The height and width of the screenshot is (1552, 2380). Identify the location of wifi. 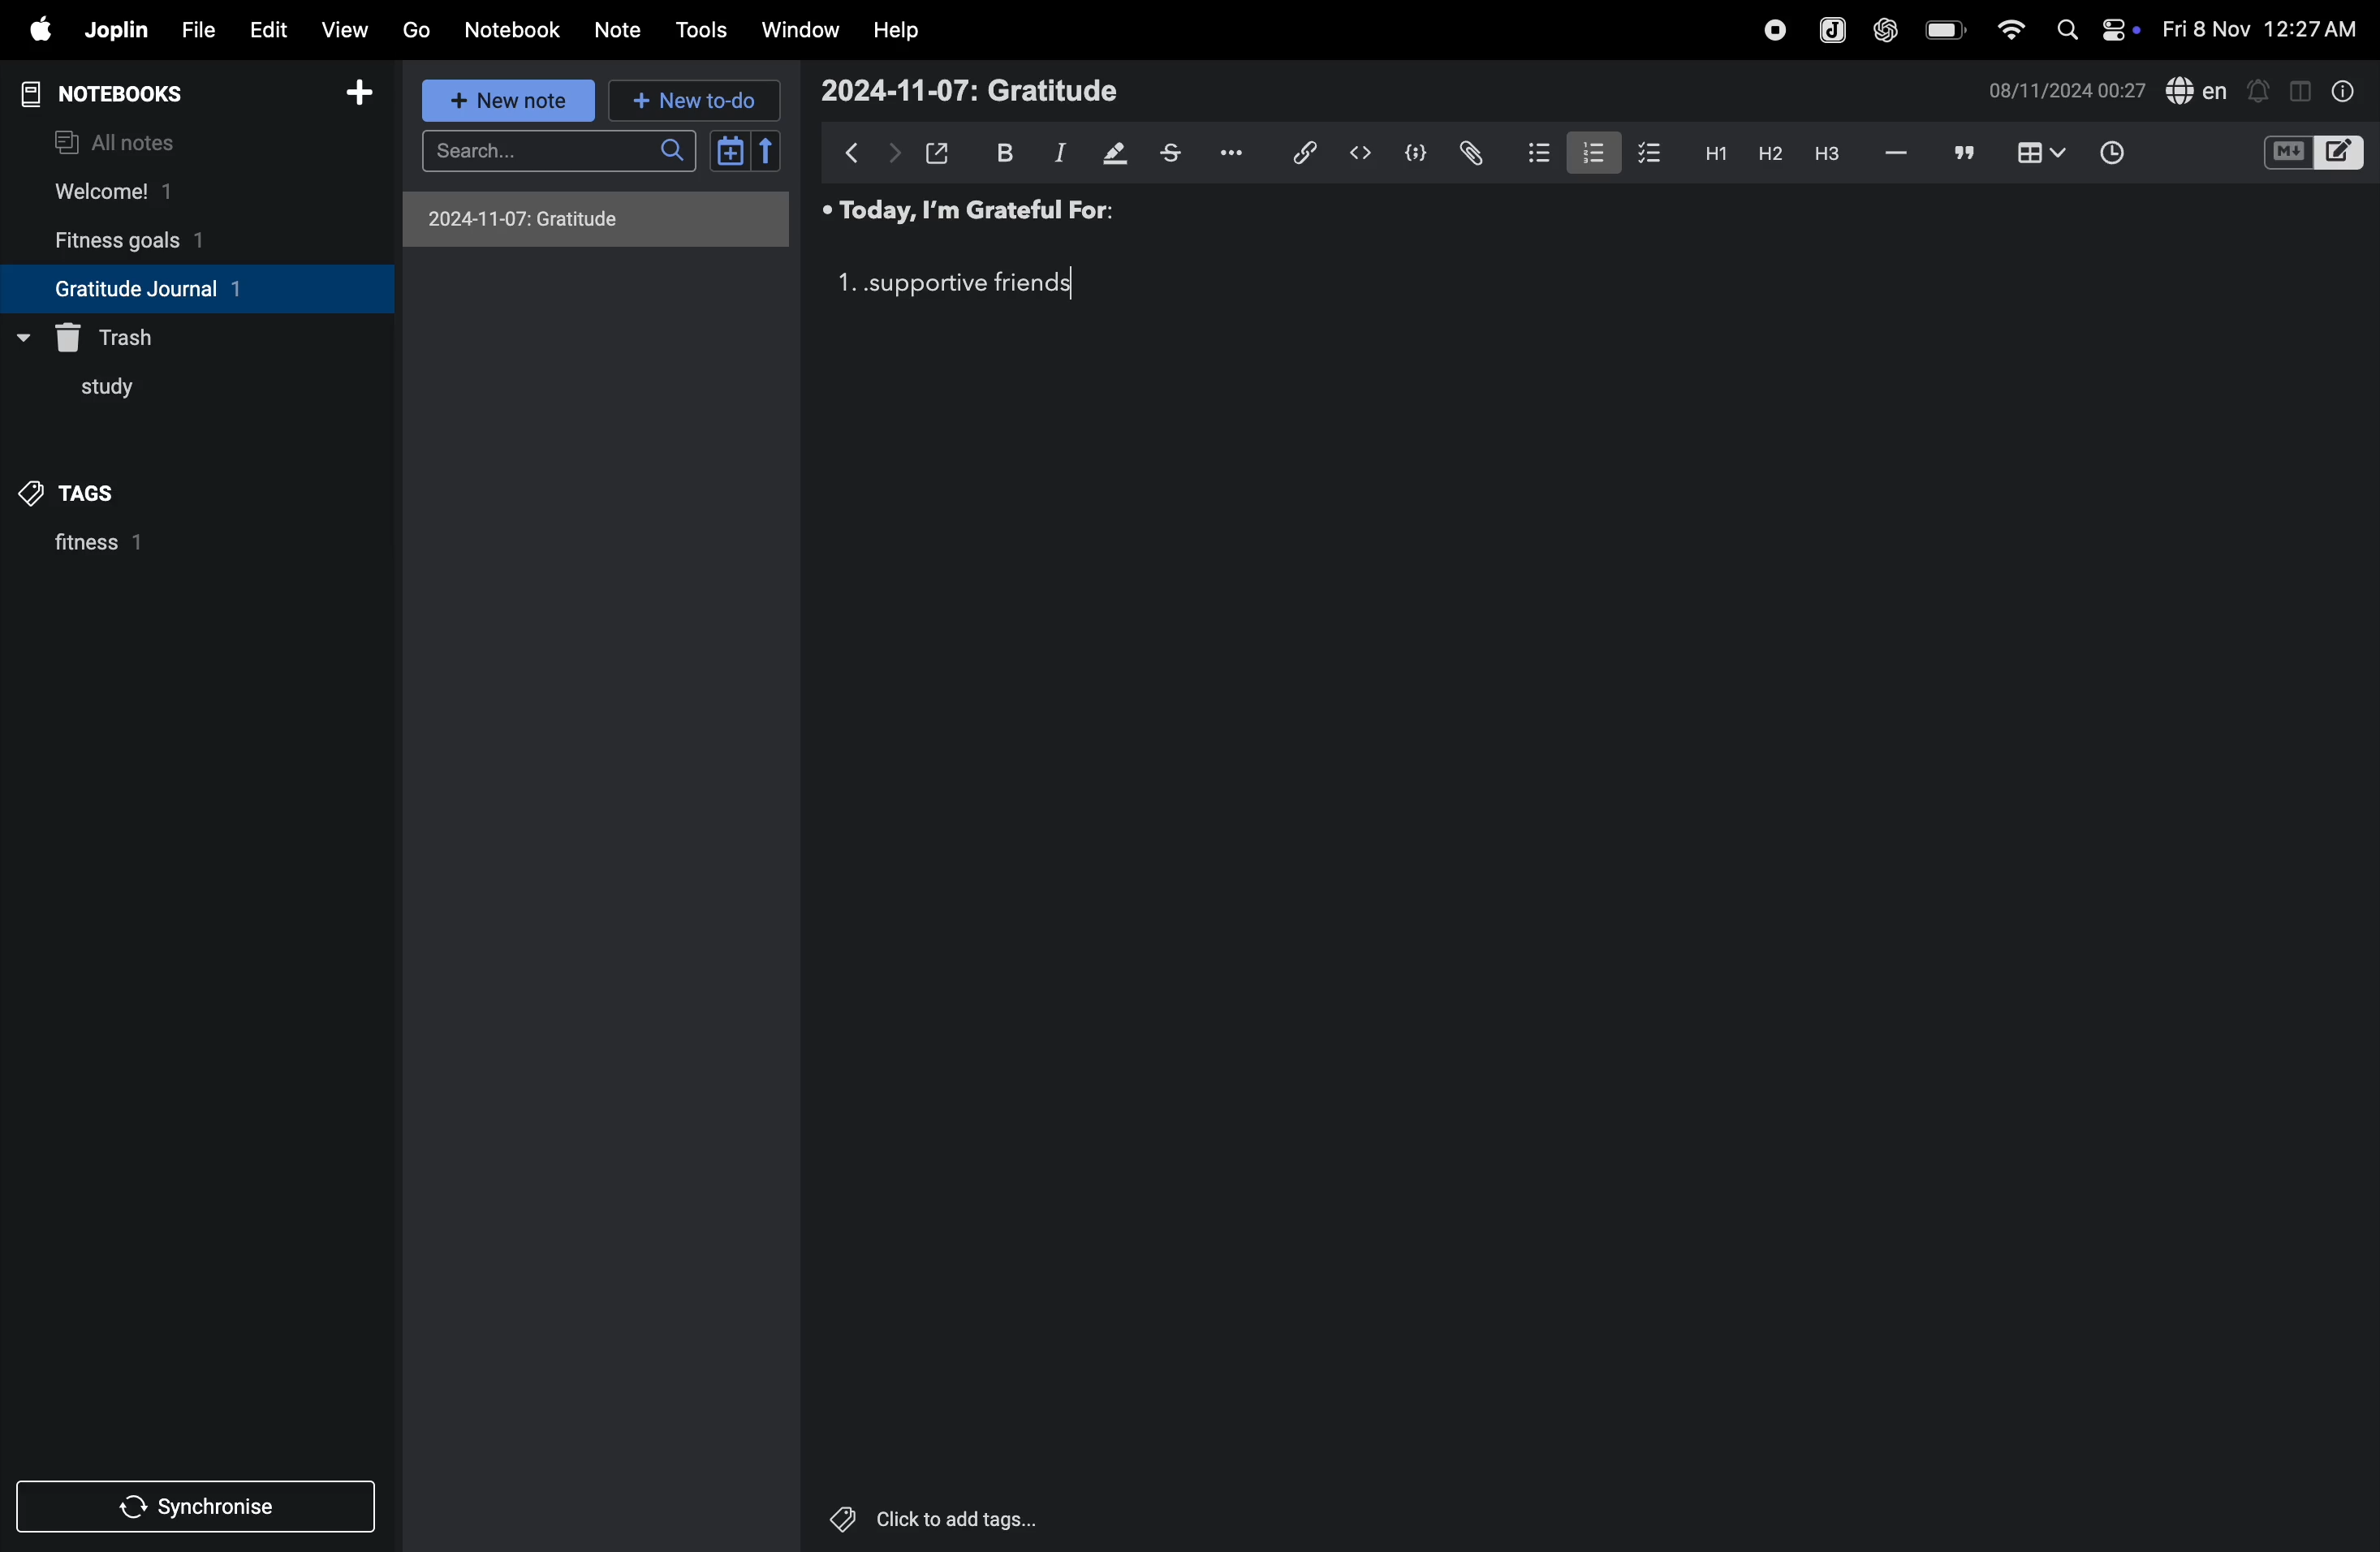
(2009, 31).